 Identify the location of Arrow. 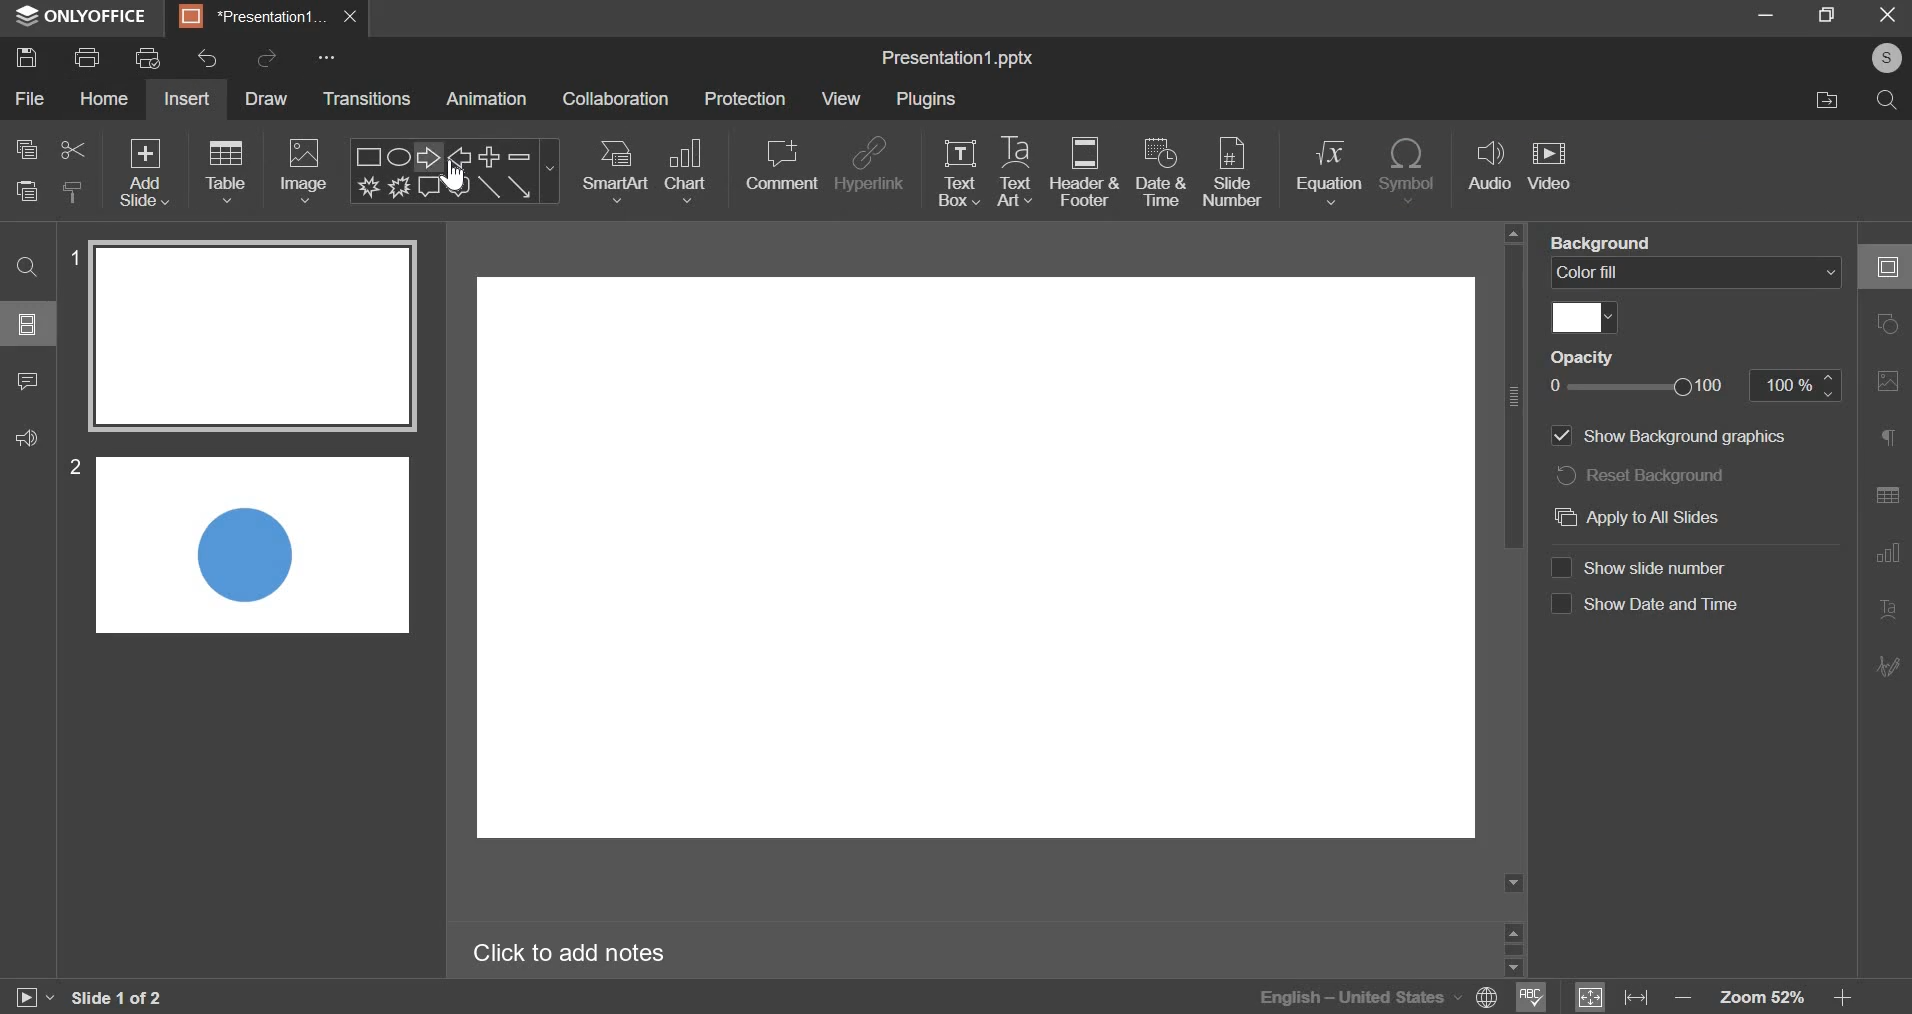
(520, 186).